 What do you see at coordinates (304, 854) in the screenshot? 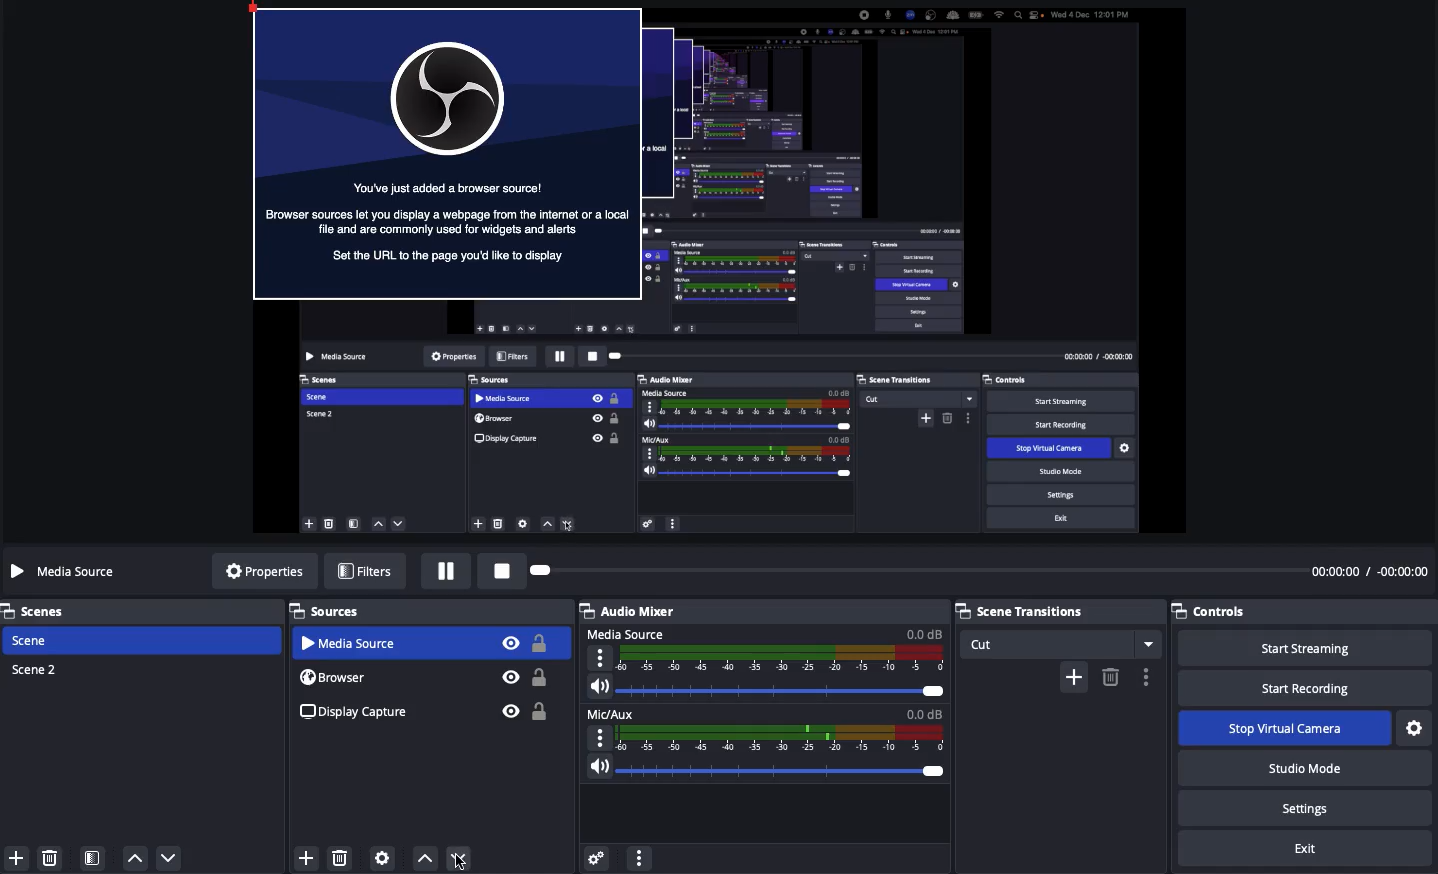
I see `Add` at bounding box center [304, 854].